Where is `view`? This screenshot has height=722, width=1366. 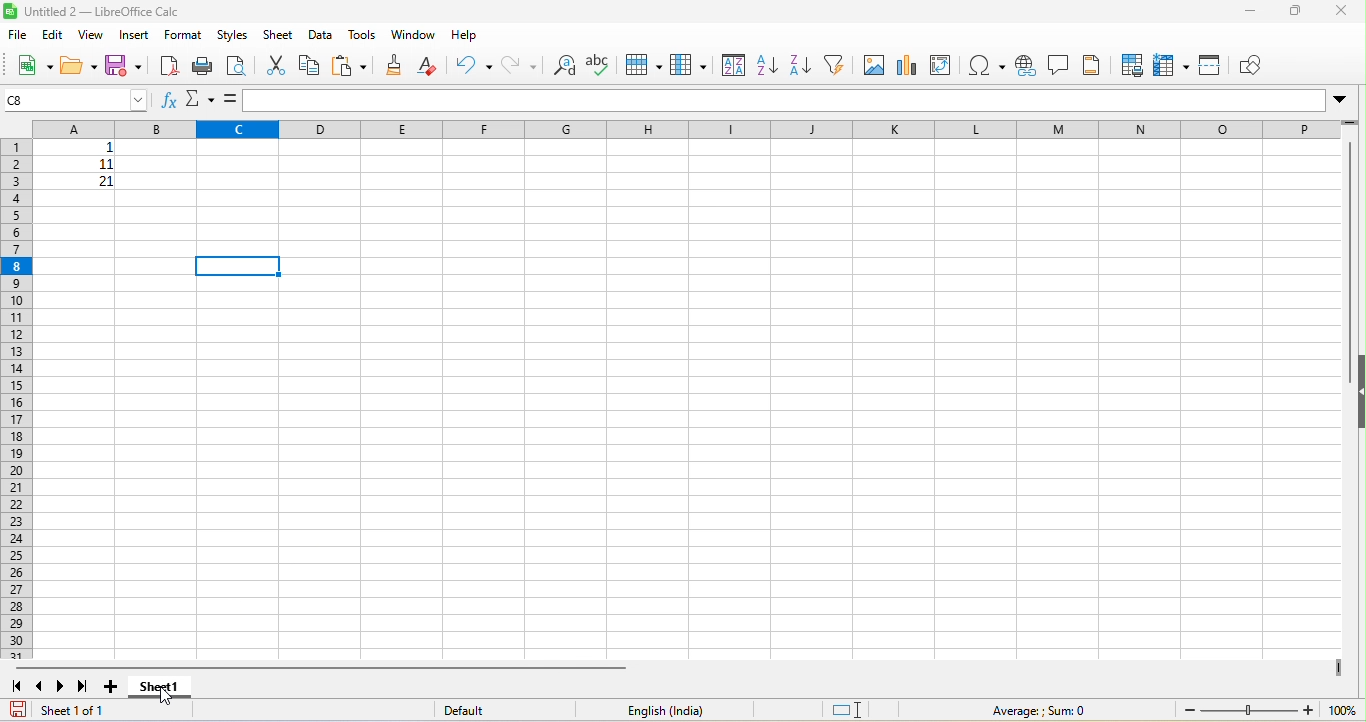
view is located at coordinates (92, 34).